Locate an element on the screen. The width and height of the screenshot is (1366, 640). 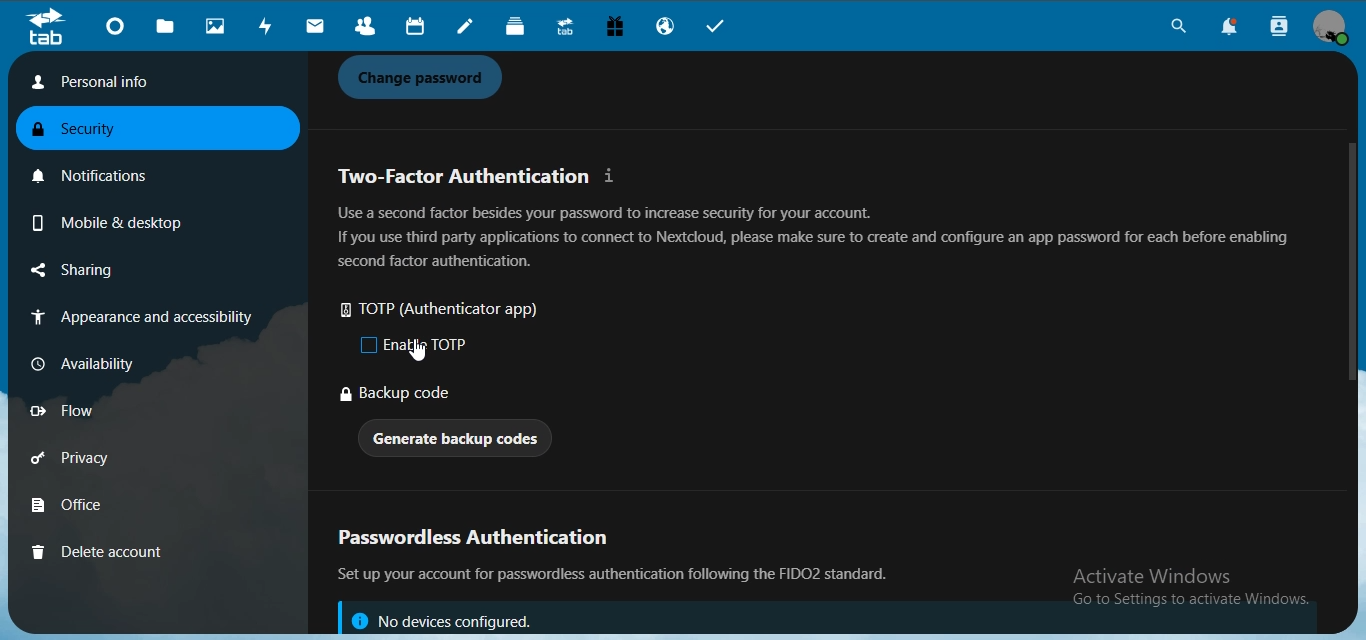
no devices configured is located at coordinates (440, 619).